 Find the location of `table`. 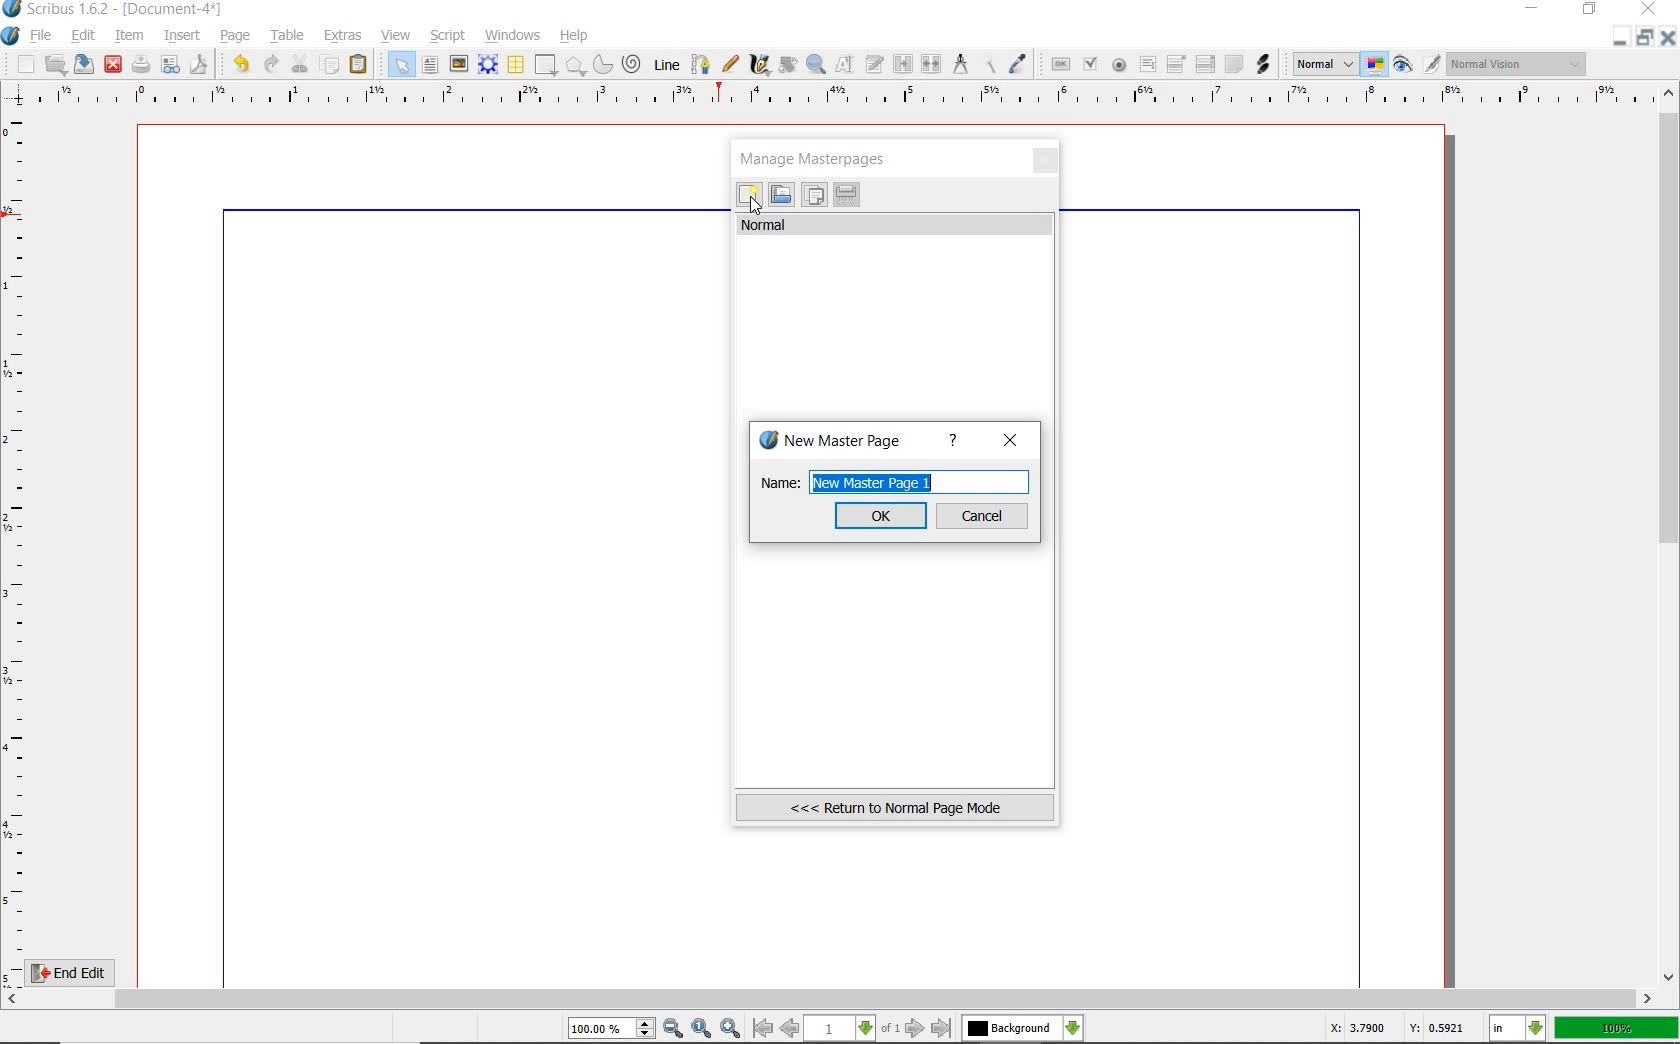

table is located at coordinates (284, 35).